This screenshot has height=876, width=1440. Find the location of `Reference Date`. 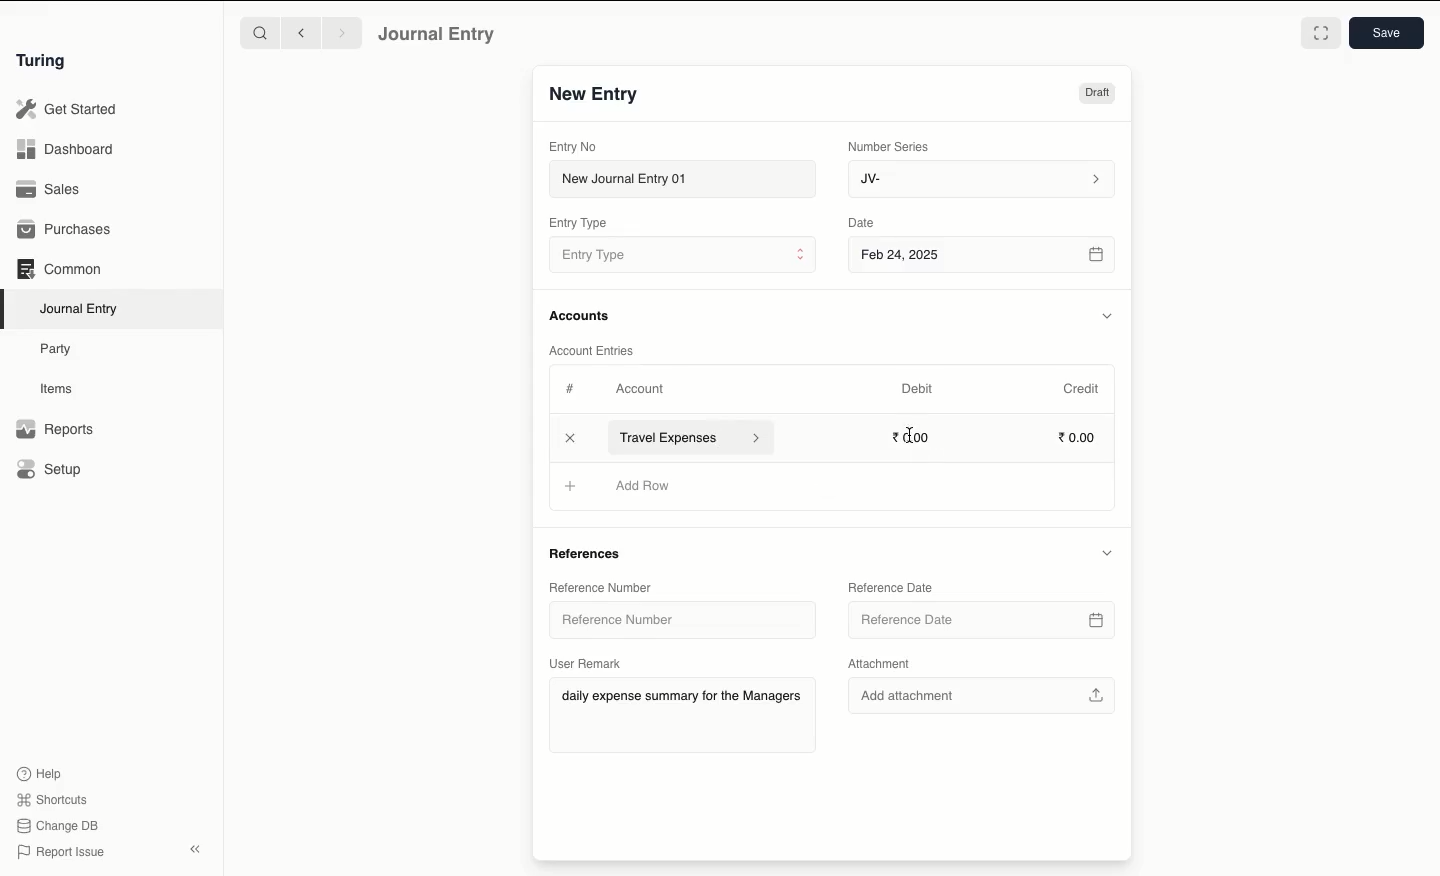

Reference Date is located at coordinates (889, 586).